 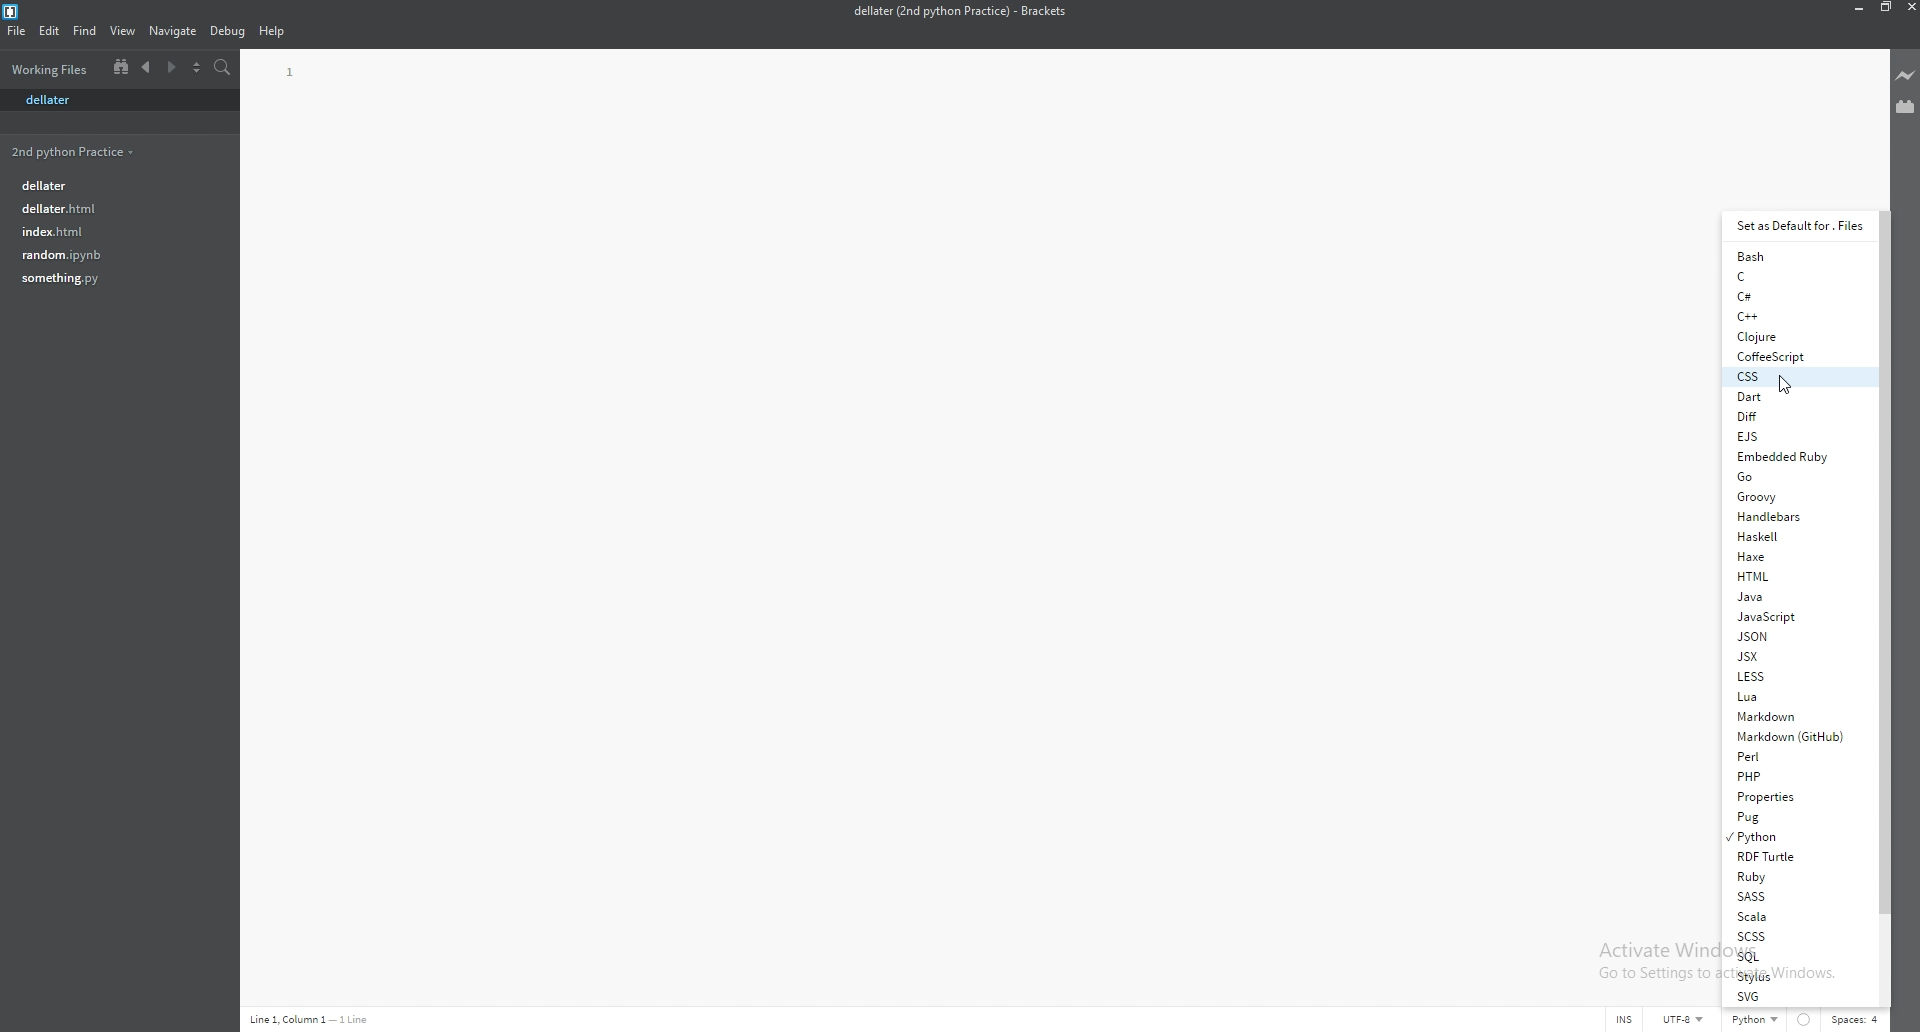 I want to click on file, so click(x=109, y=230).